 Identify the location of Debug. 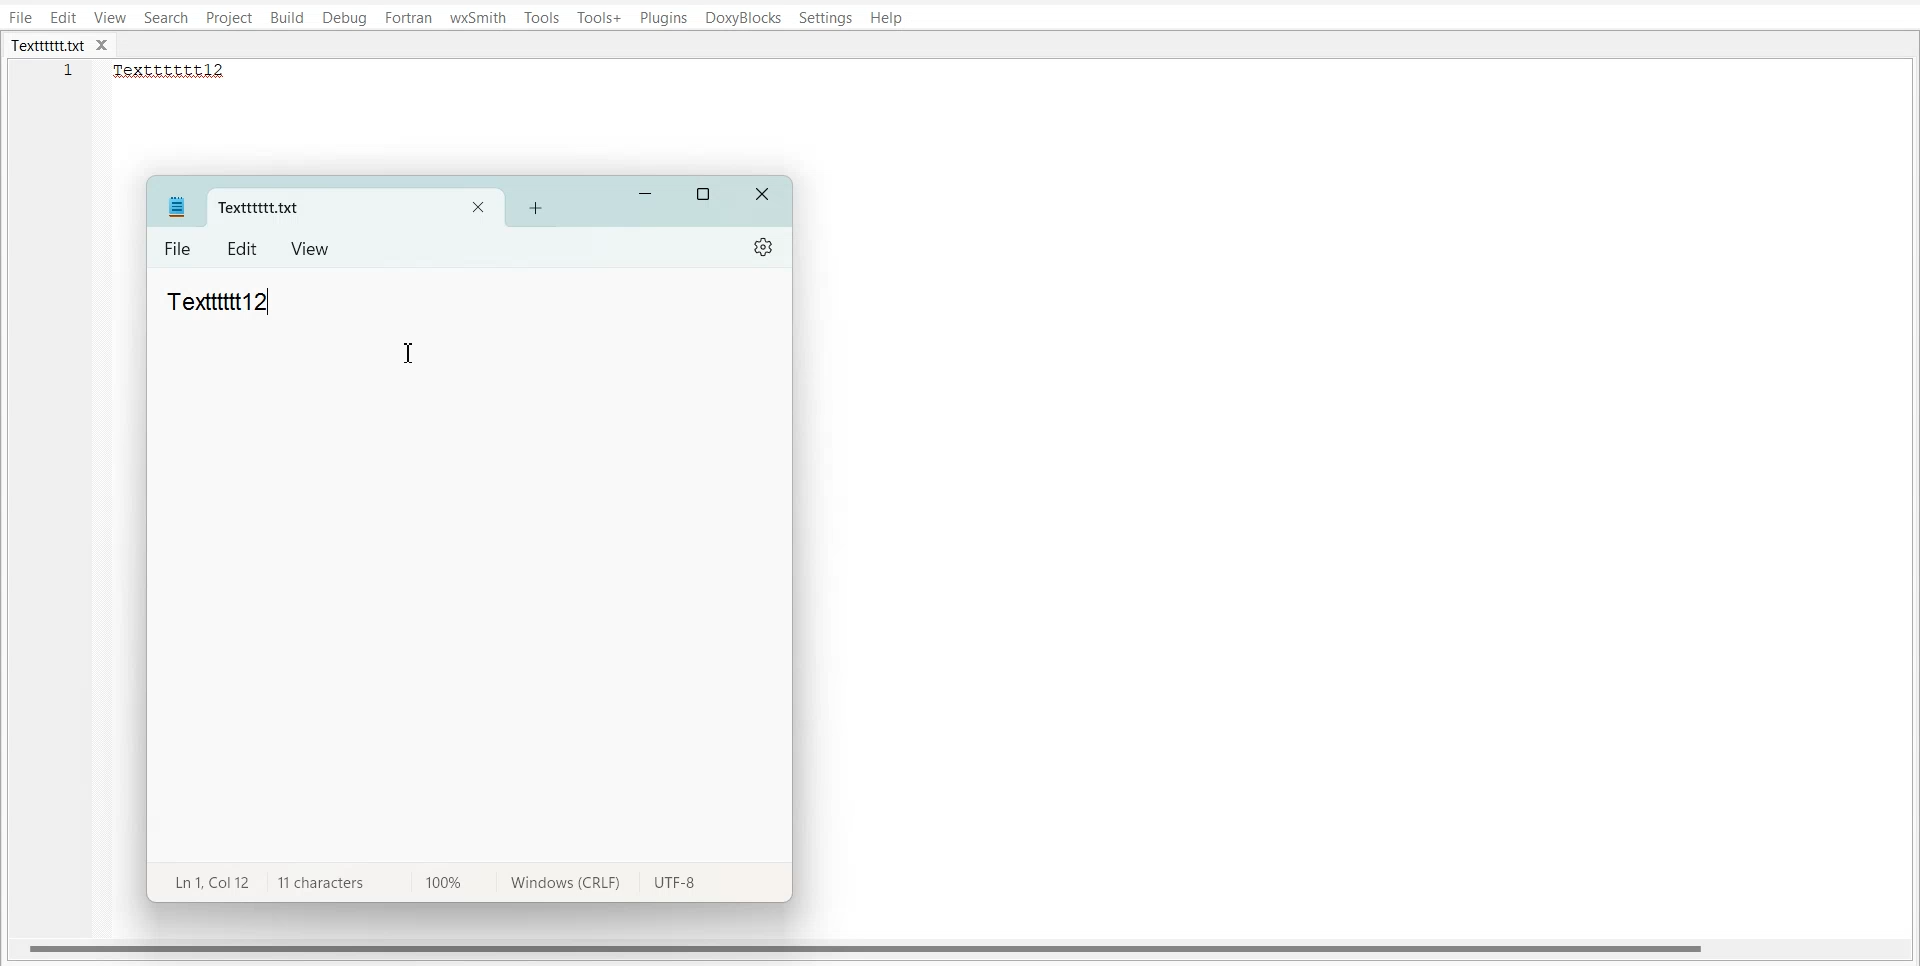
(344, 19).